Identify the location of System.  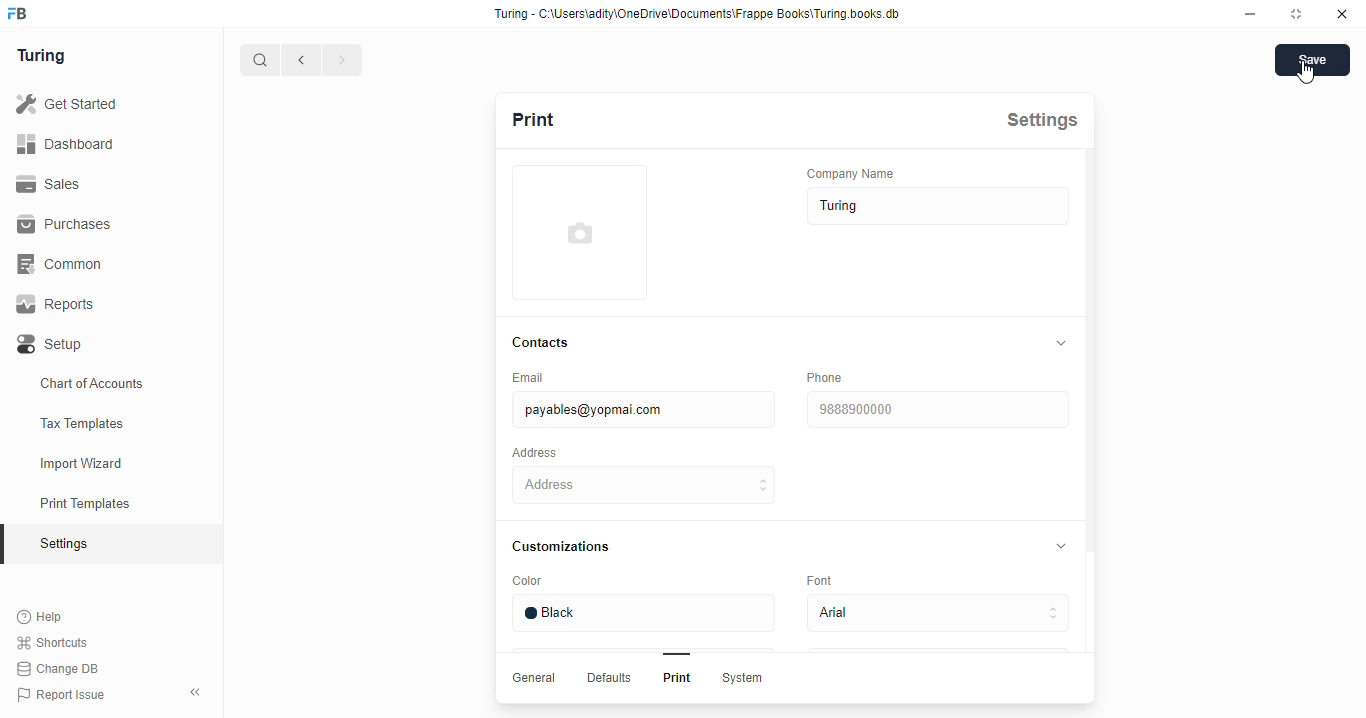
(745, 680).